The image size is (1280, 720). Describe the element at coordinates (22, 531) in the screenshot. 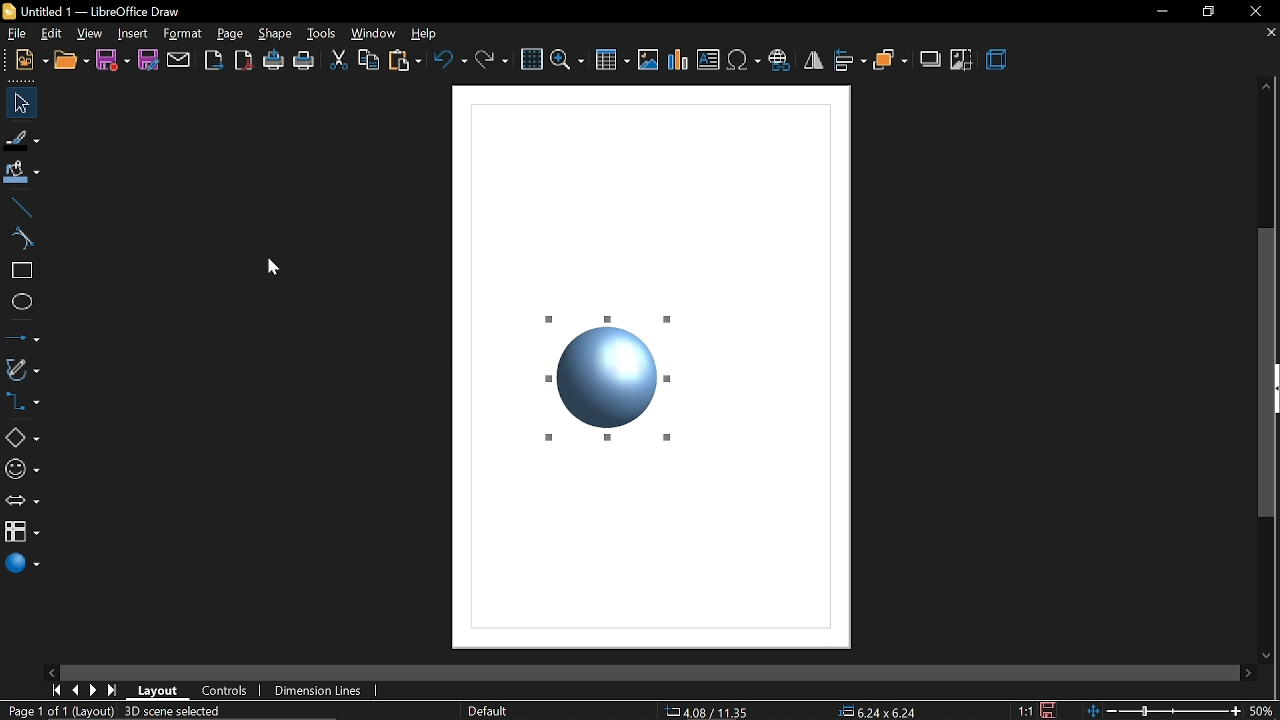

I see `flowchart` at that location.